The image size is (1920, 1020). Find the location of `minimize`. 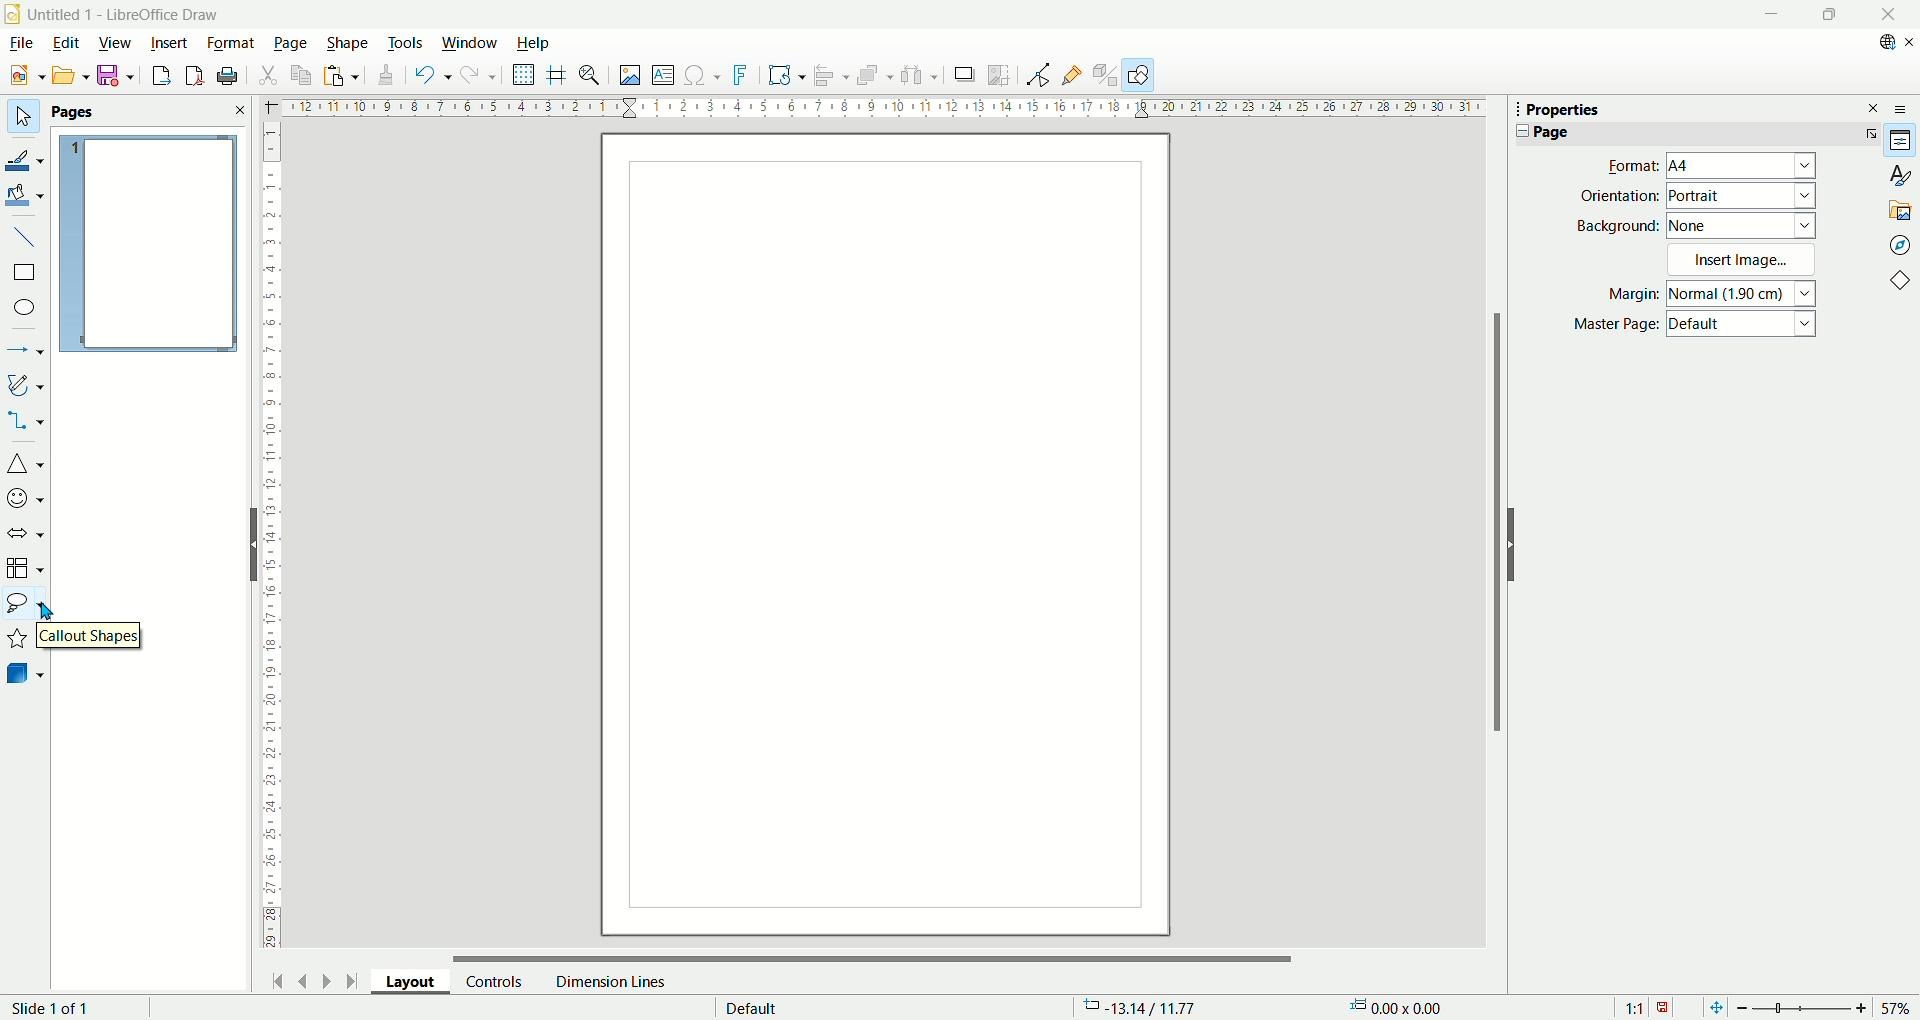

minimize is located at coordinates (1769, 15).